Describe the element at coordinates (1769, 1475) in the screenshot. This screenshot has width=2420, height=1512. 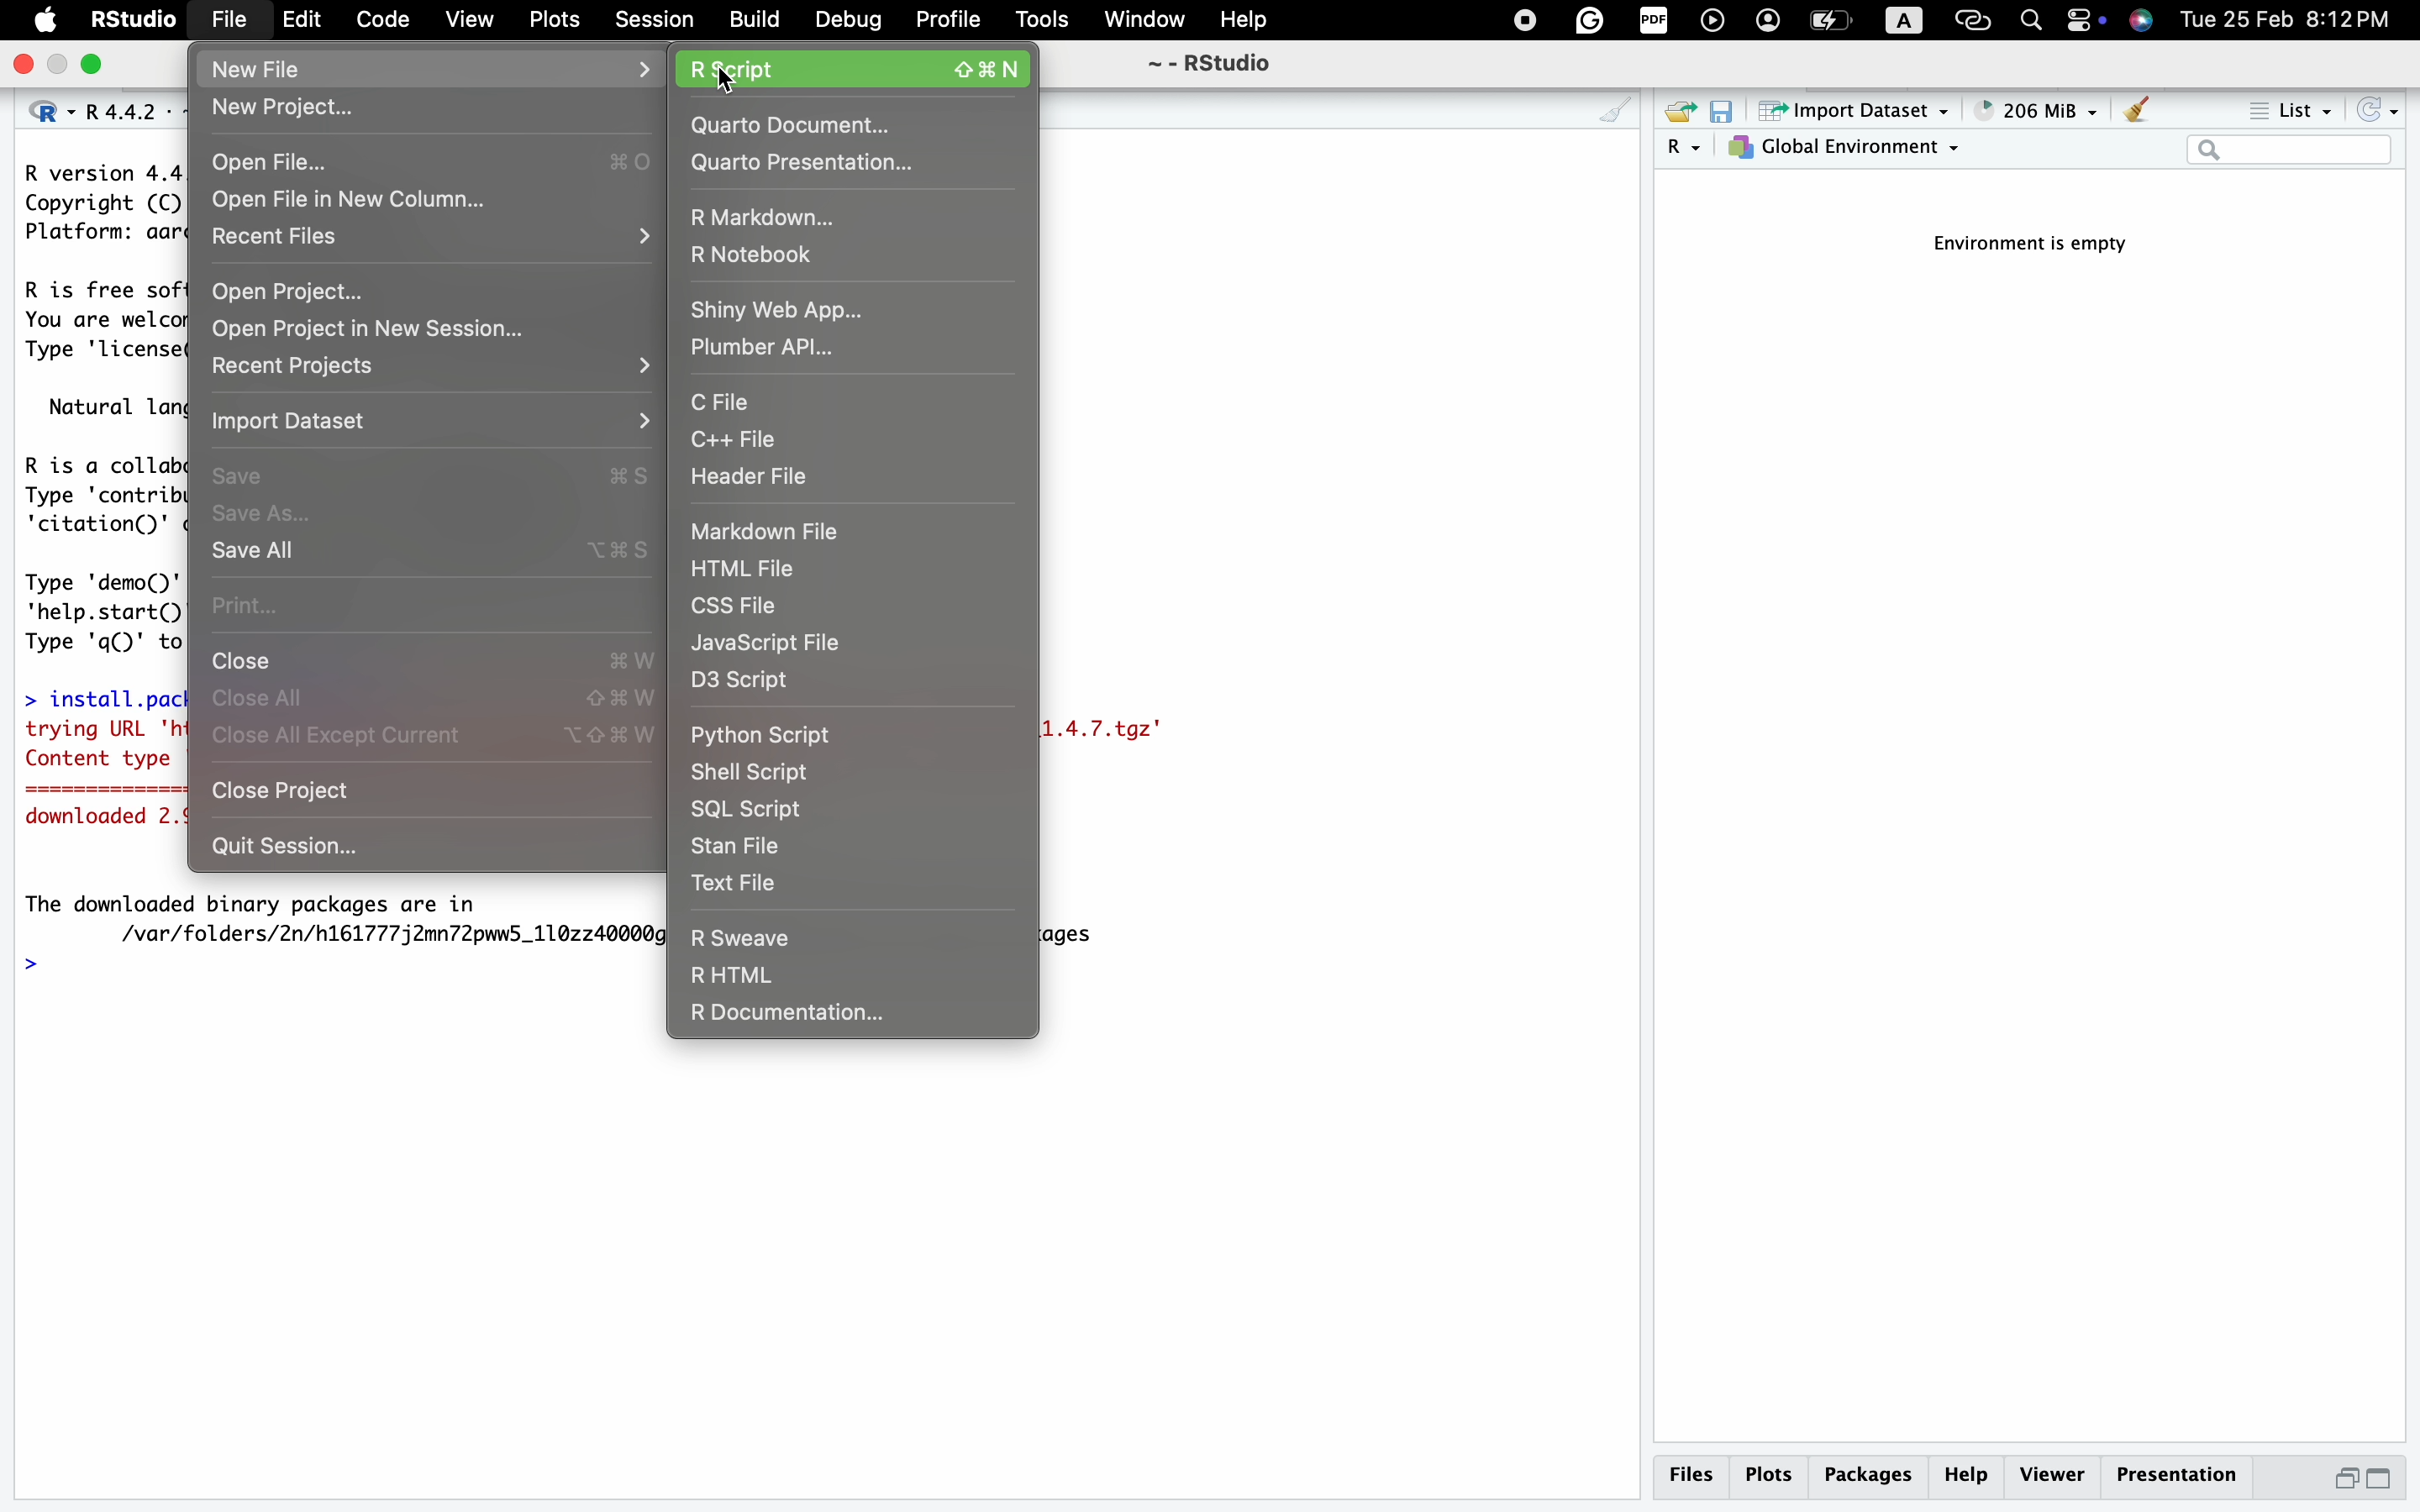
I see `plots` at that location.